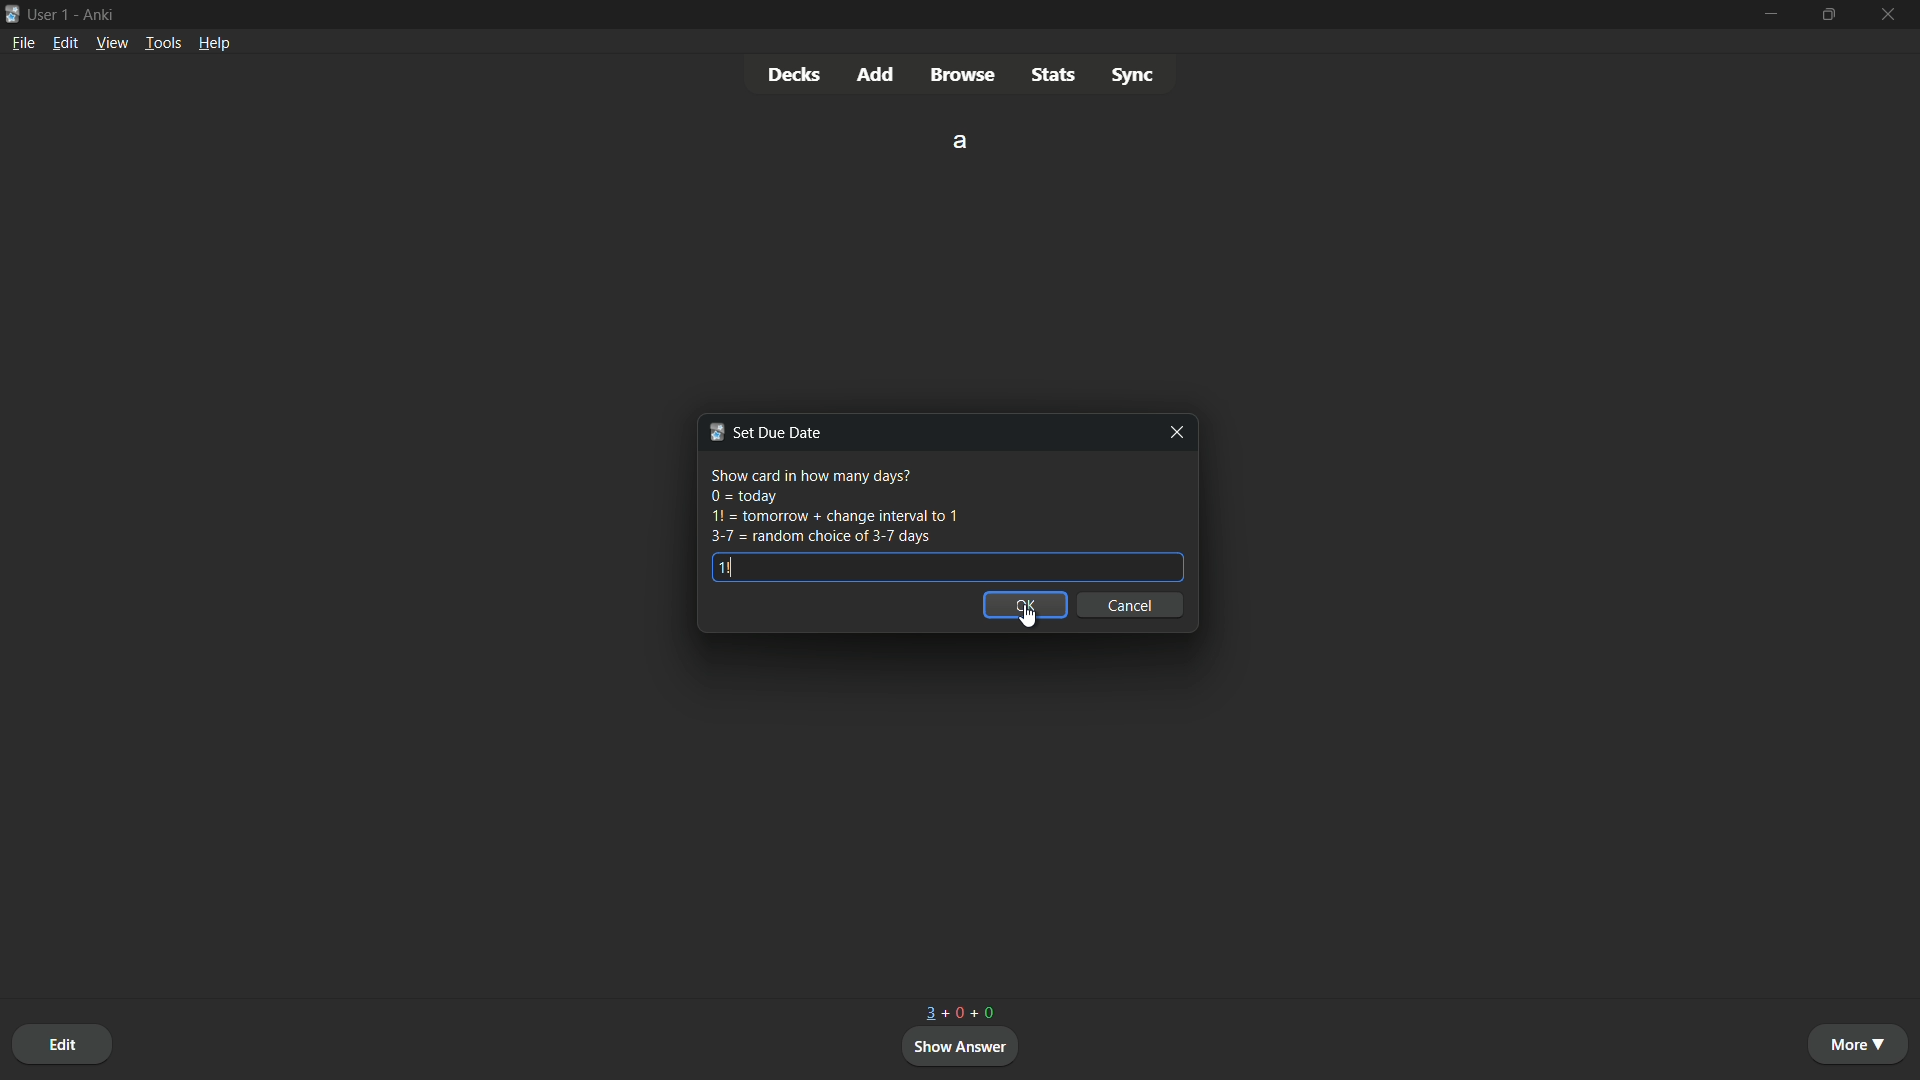  Describe the element at coordinates (23, 43) in the screenshot. I see `file menu` at that location.